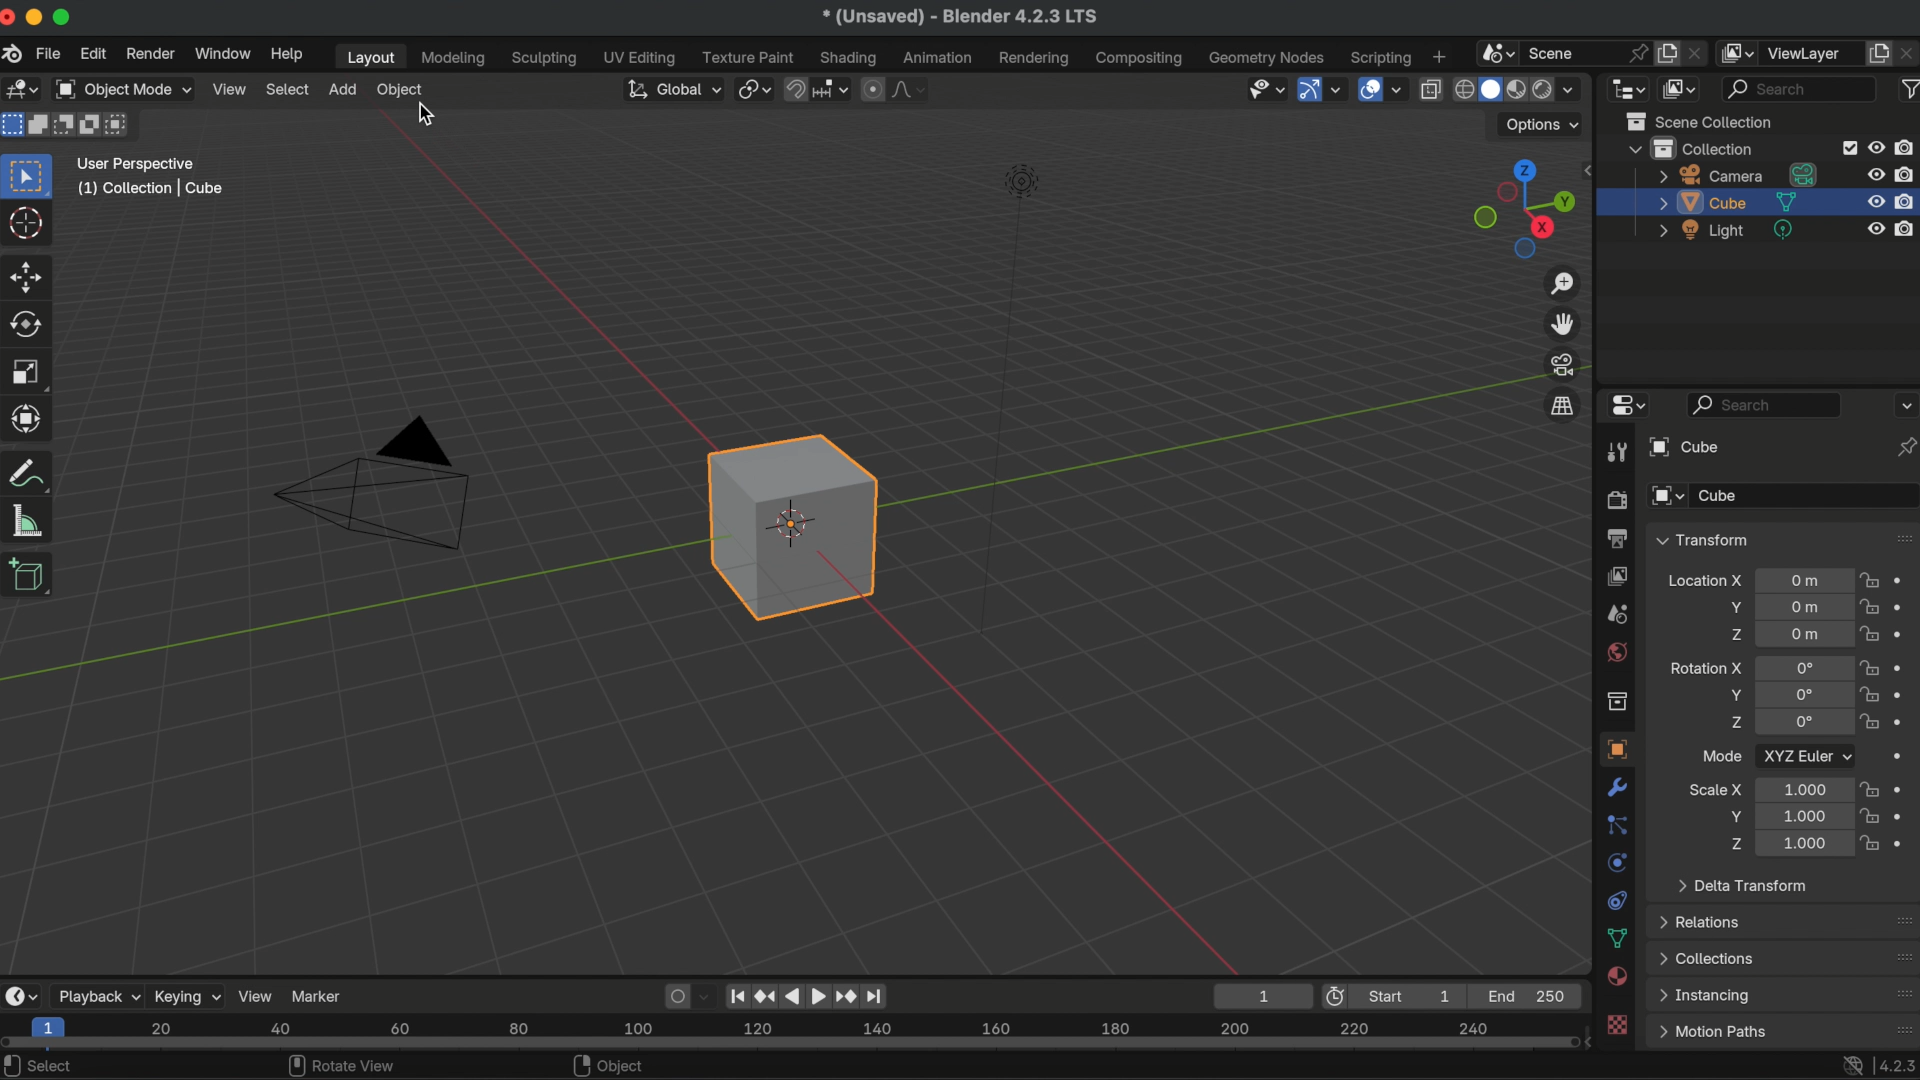  I want to click on disable in render, so click(1906, 173).